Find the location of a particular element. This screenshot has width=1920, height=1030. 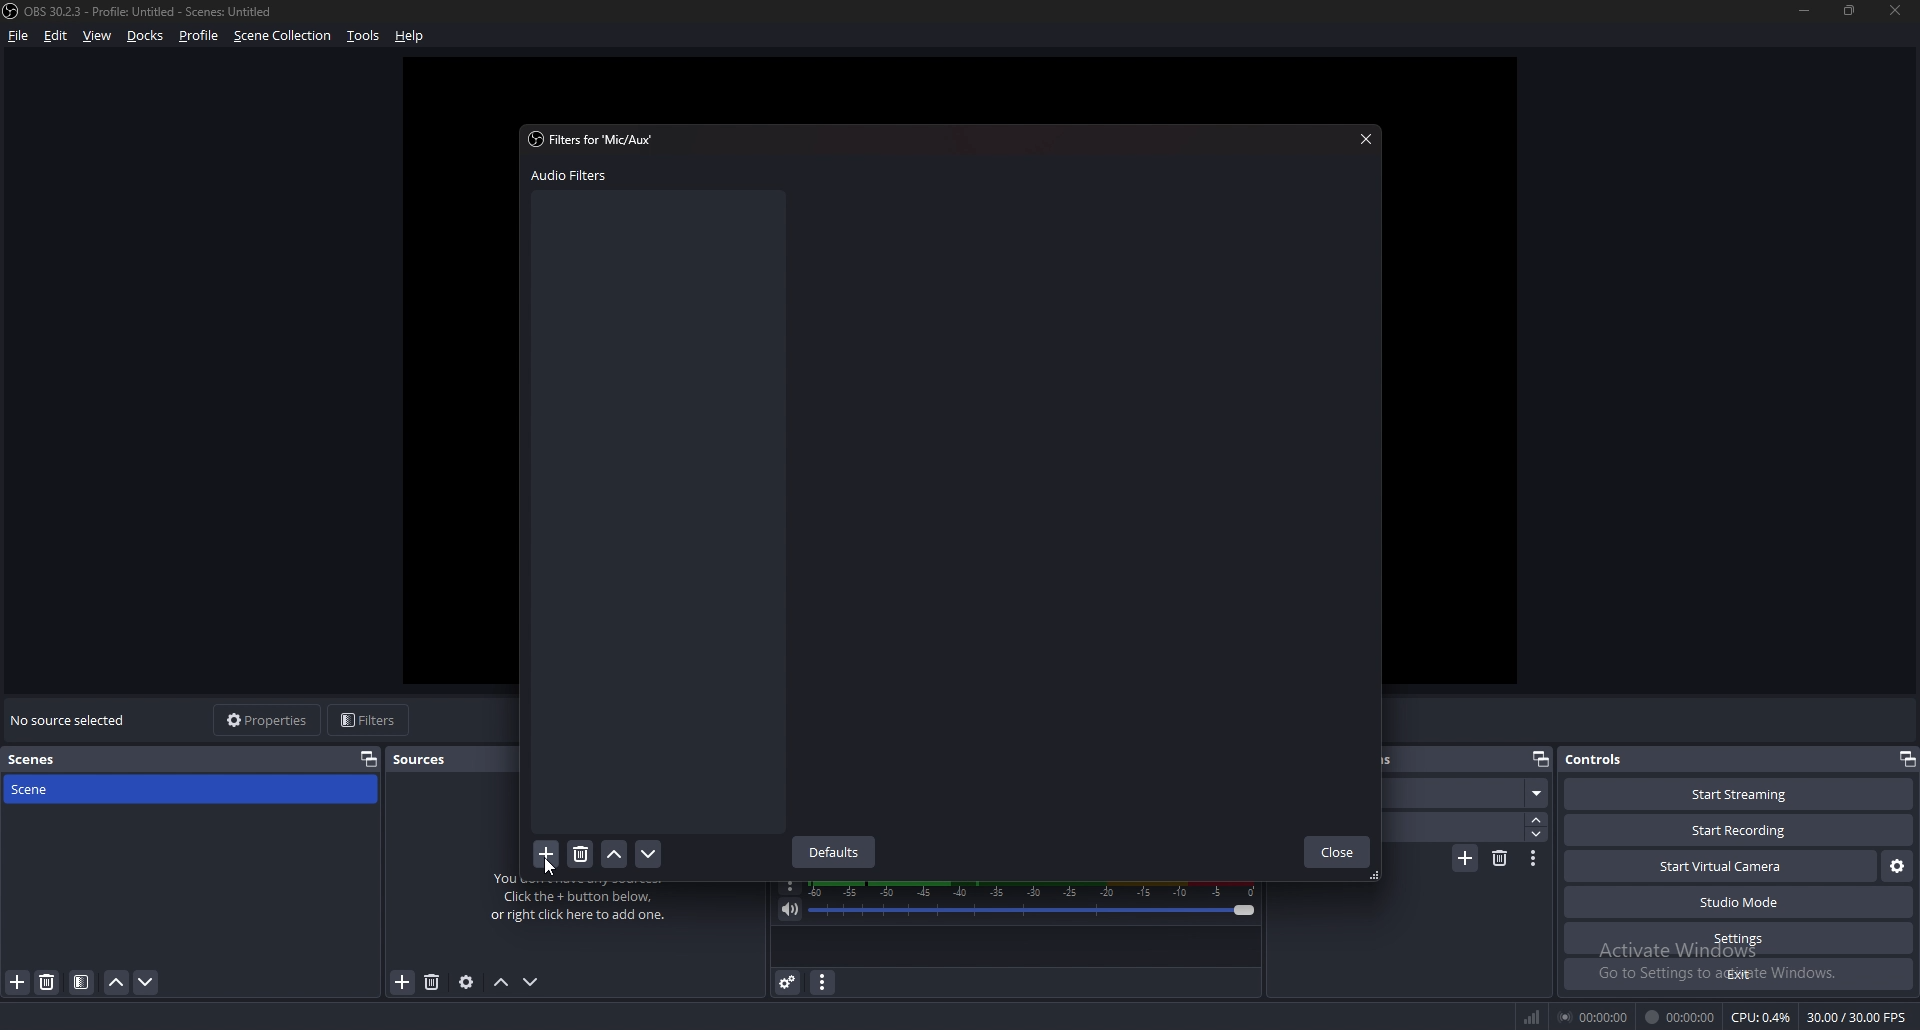

decrease duration is located at coordinates (1539, 835).